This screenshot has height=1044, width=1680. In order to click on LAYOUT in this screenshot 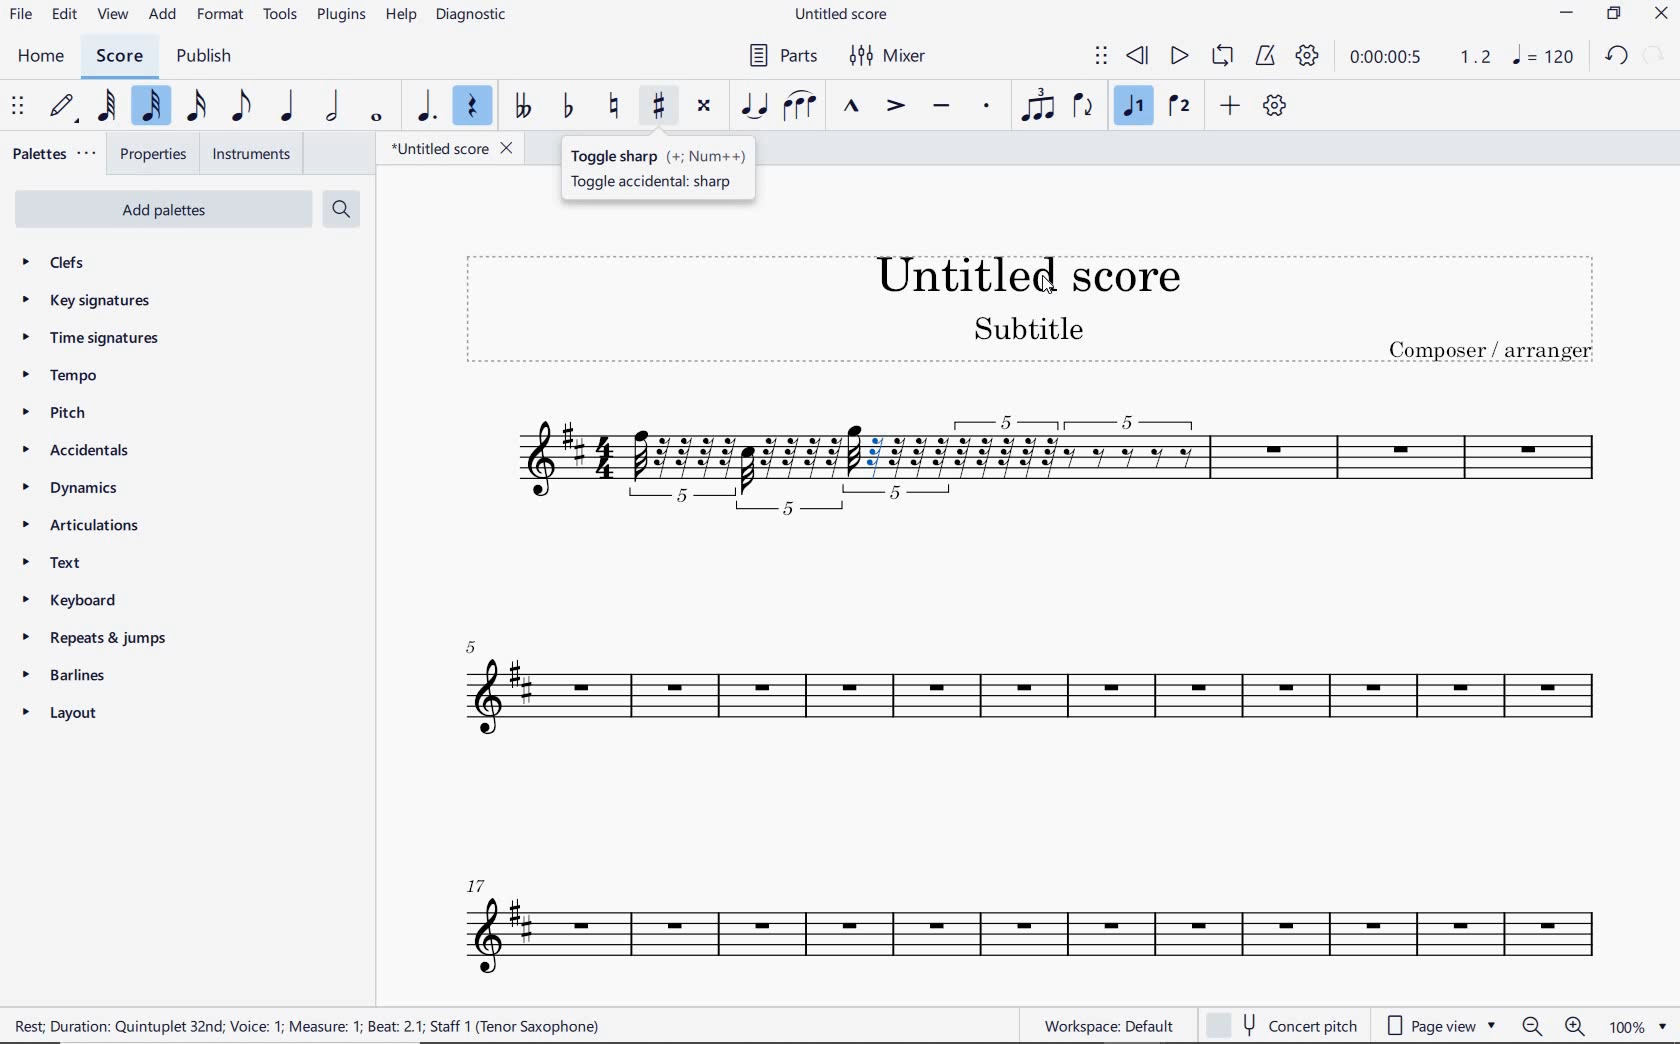, I will do `click(63, 714)`.